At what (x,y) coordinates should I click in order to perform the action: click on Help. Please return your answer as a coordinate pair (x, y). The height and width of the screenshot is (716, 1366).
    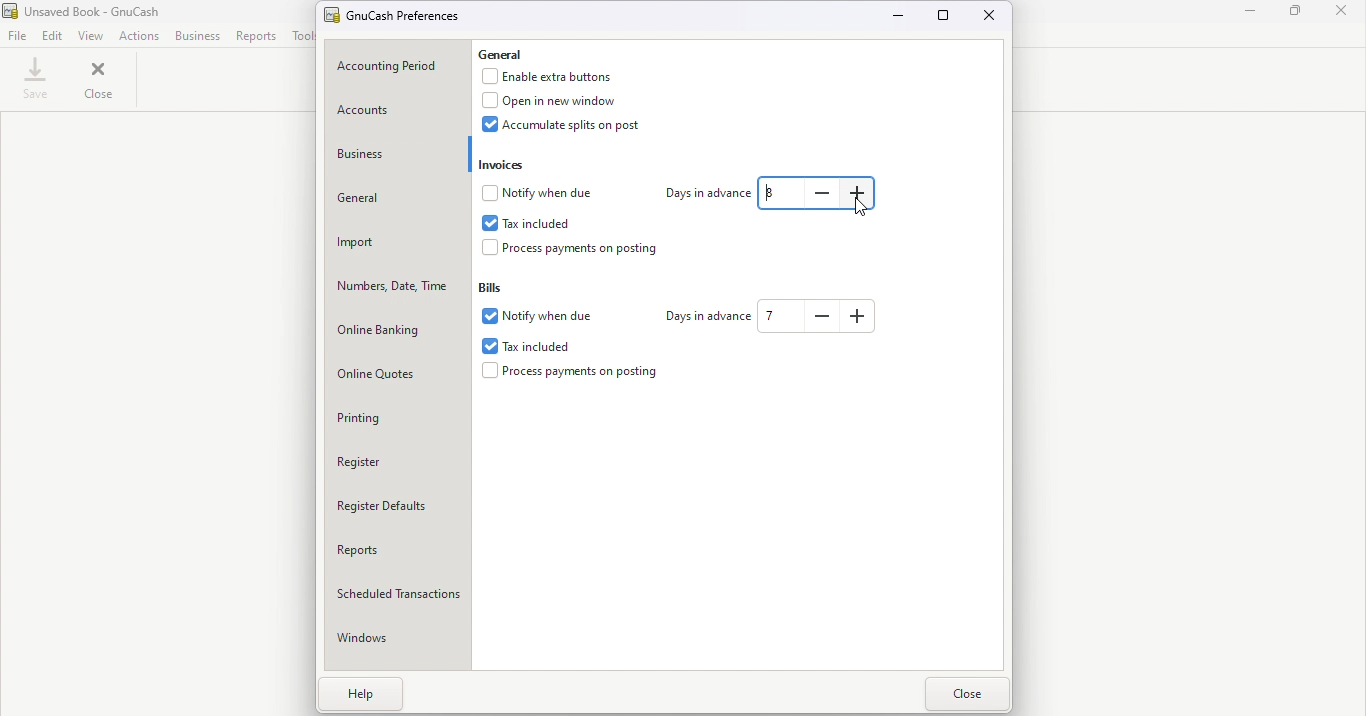
    Looking at the image, I should click on (364, 696).